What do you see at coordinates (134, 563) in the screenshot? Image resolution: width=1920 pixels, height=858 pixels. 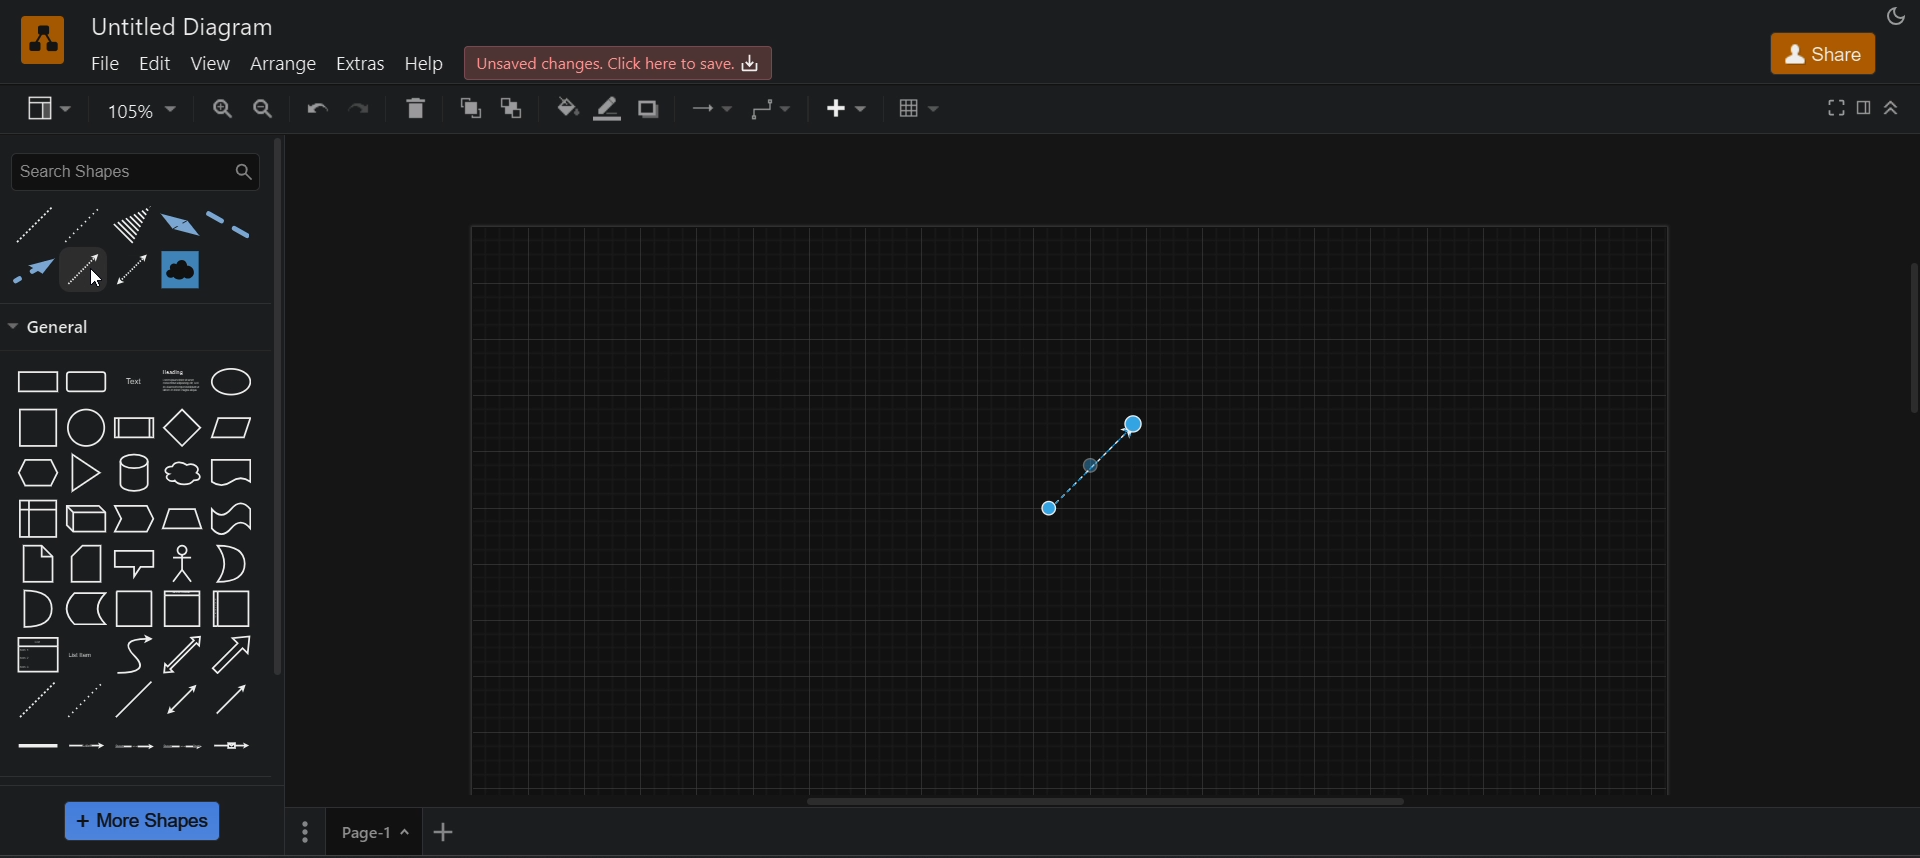 I see `callout` at bounding box center [134, 563].